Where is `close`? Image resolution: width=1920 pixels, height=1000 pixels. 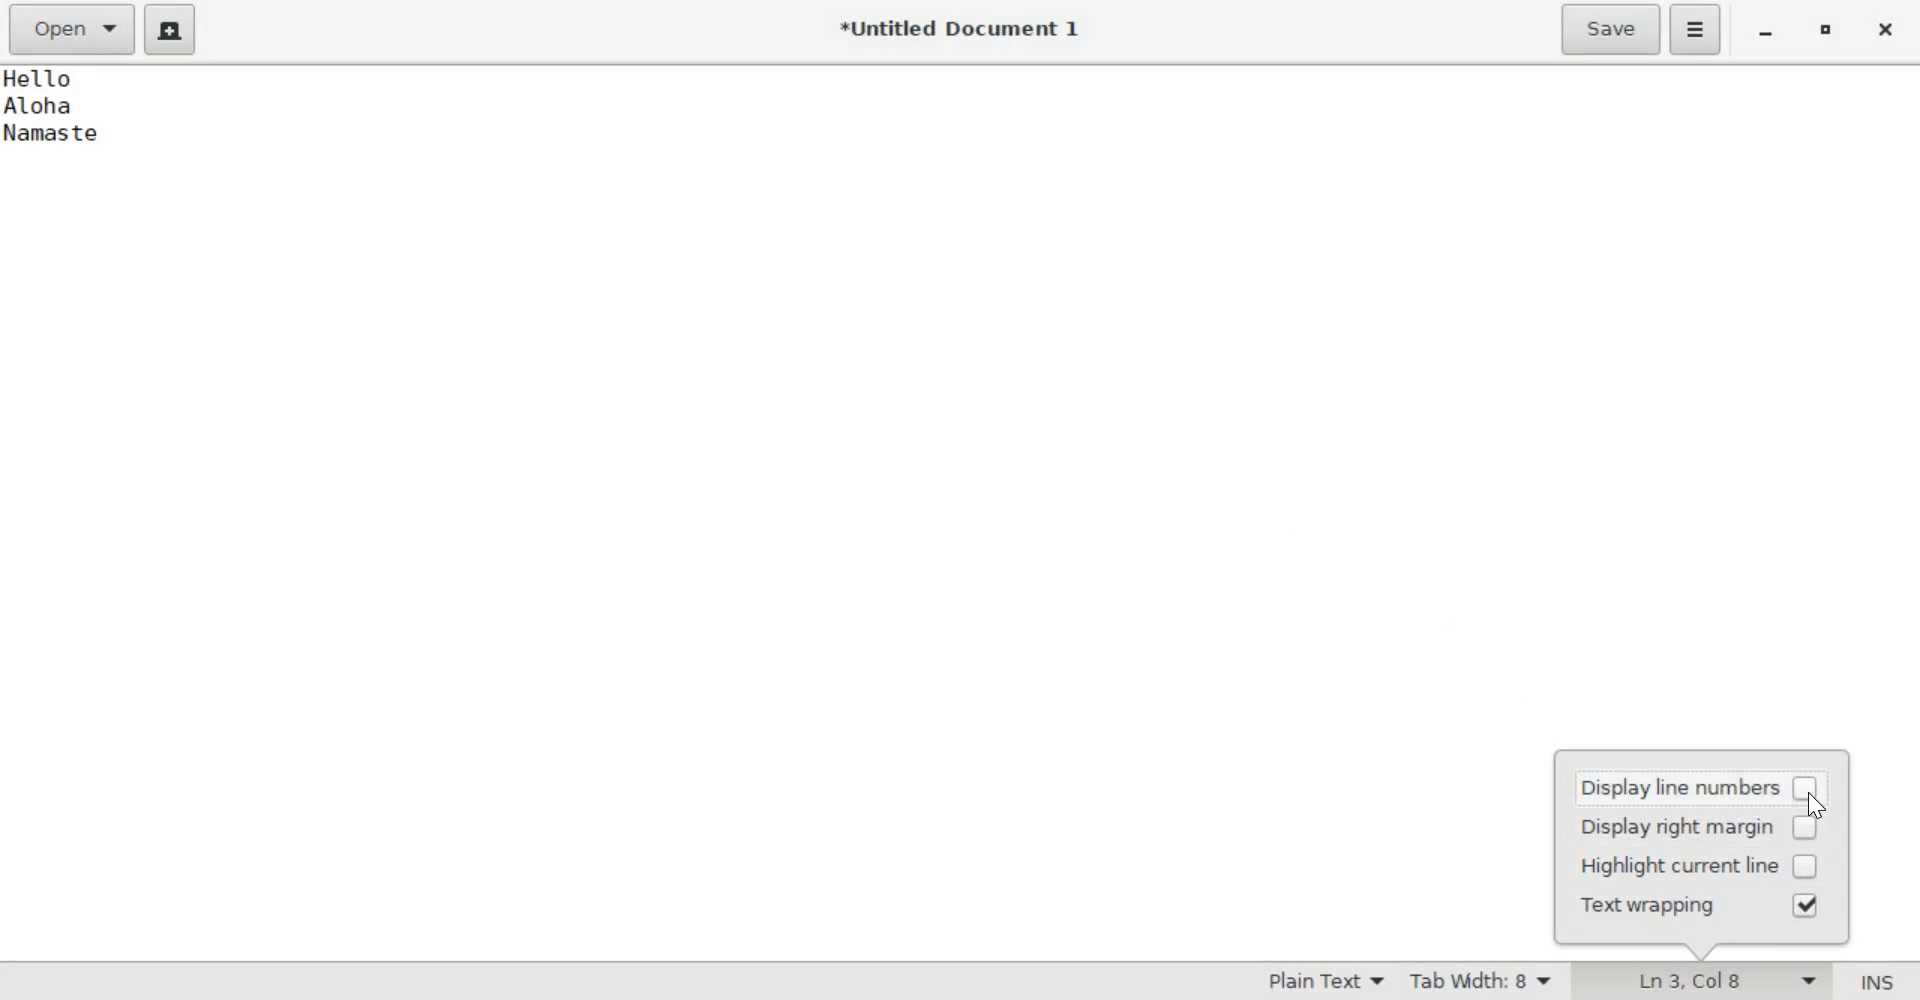
close is located at coordinates (1888, 29).